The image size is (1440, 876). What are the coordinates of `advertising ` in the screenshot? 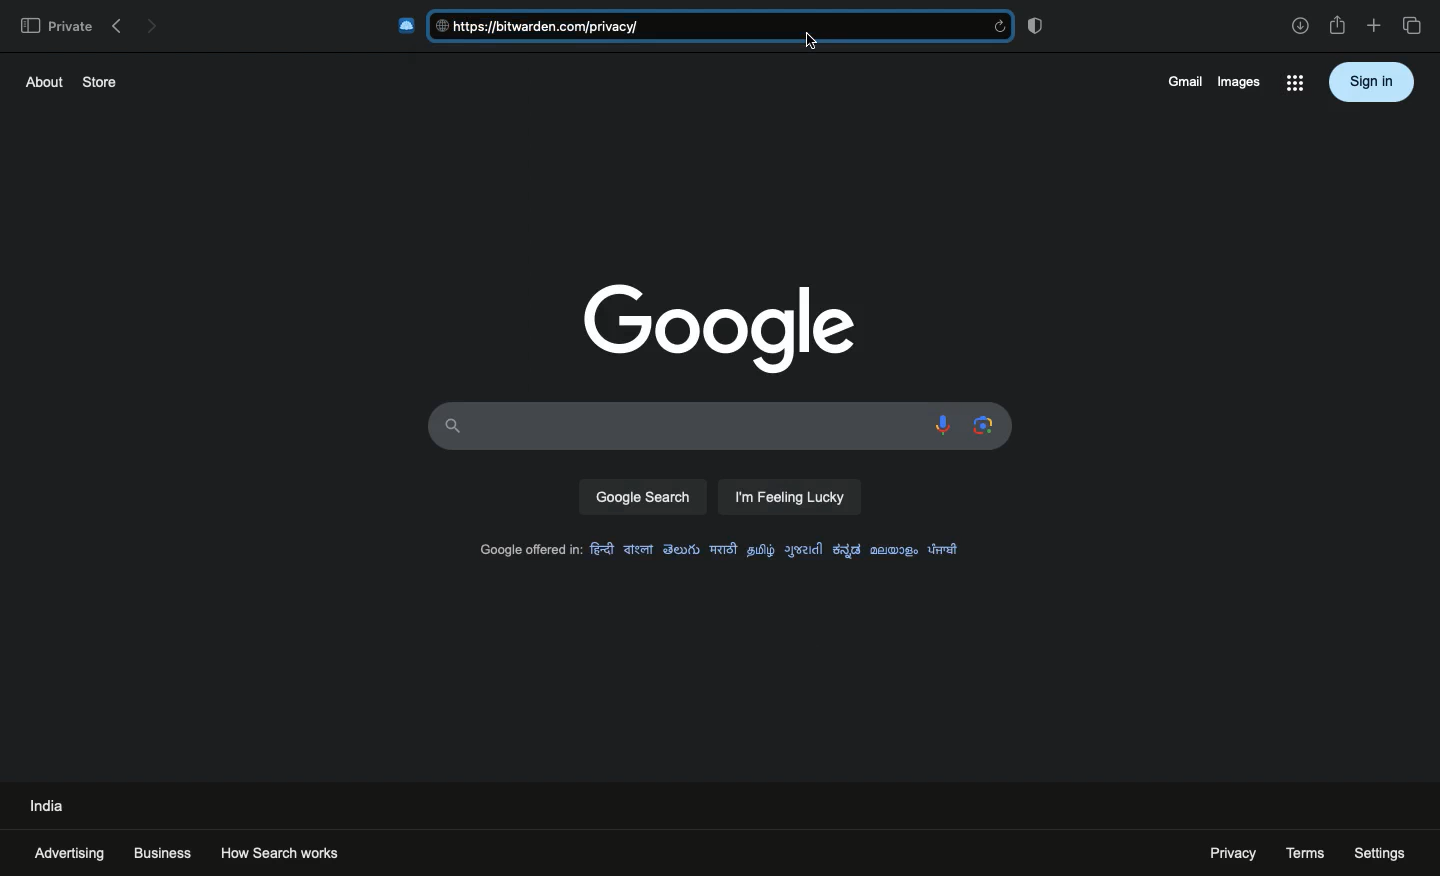 It's located at (72, 854).